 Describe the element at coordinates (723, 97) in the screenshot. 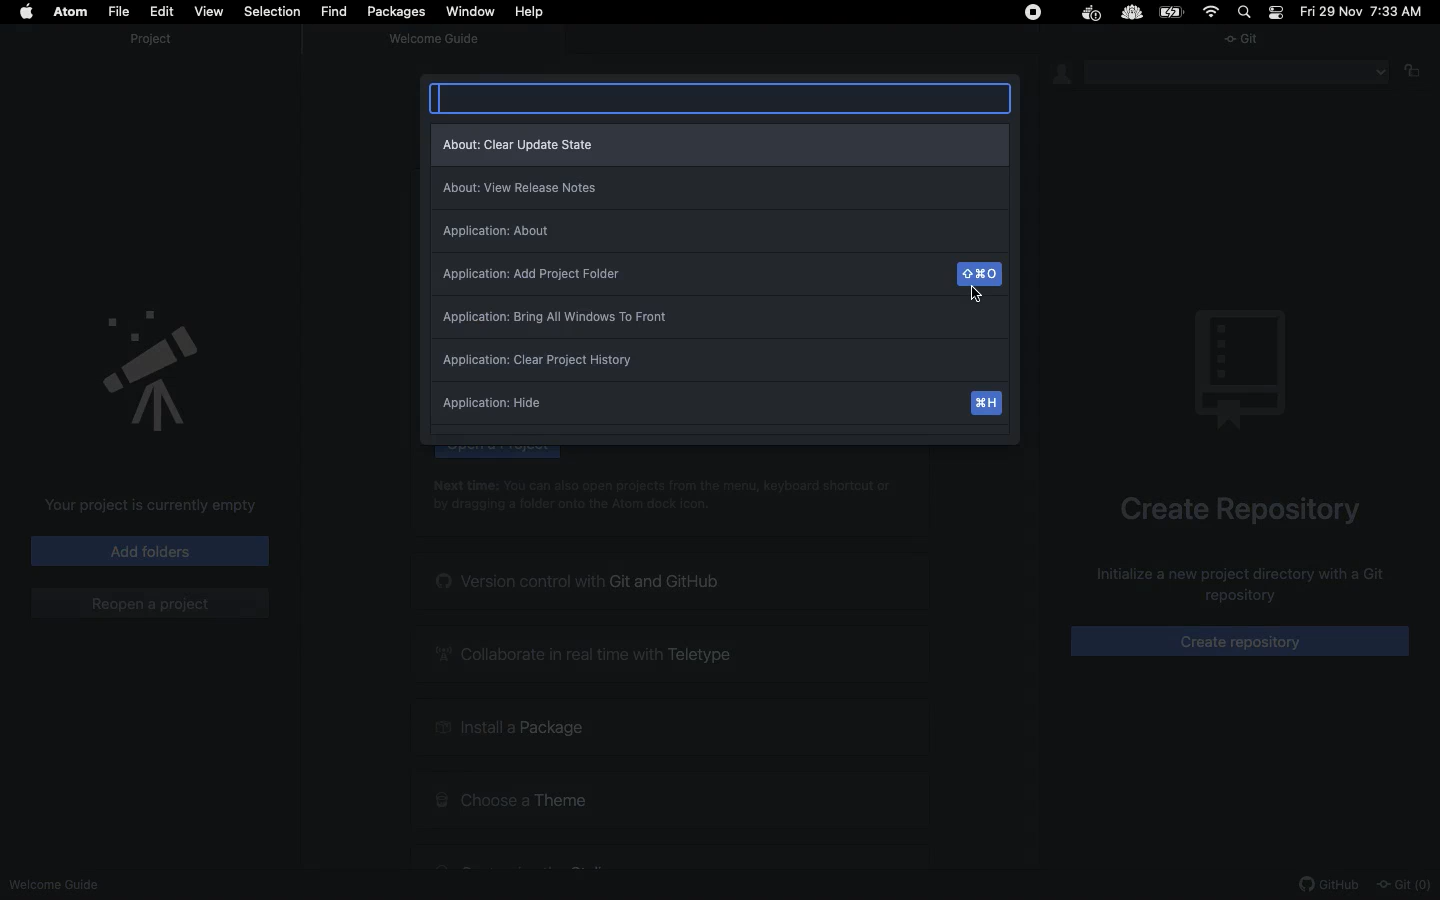

I see `Toggle Command Palett` at that location.